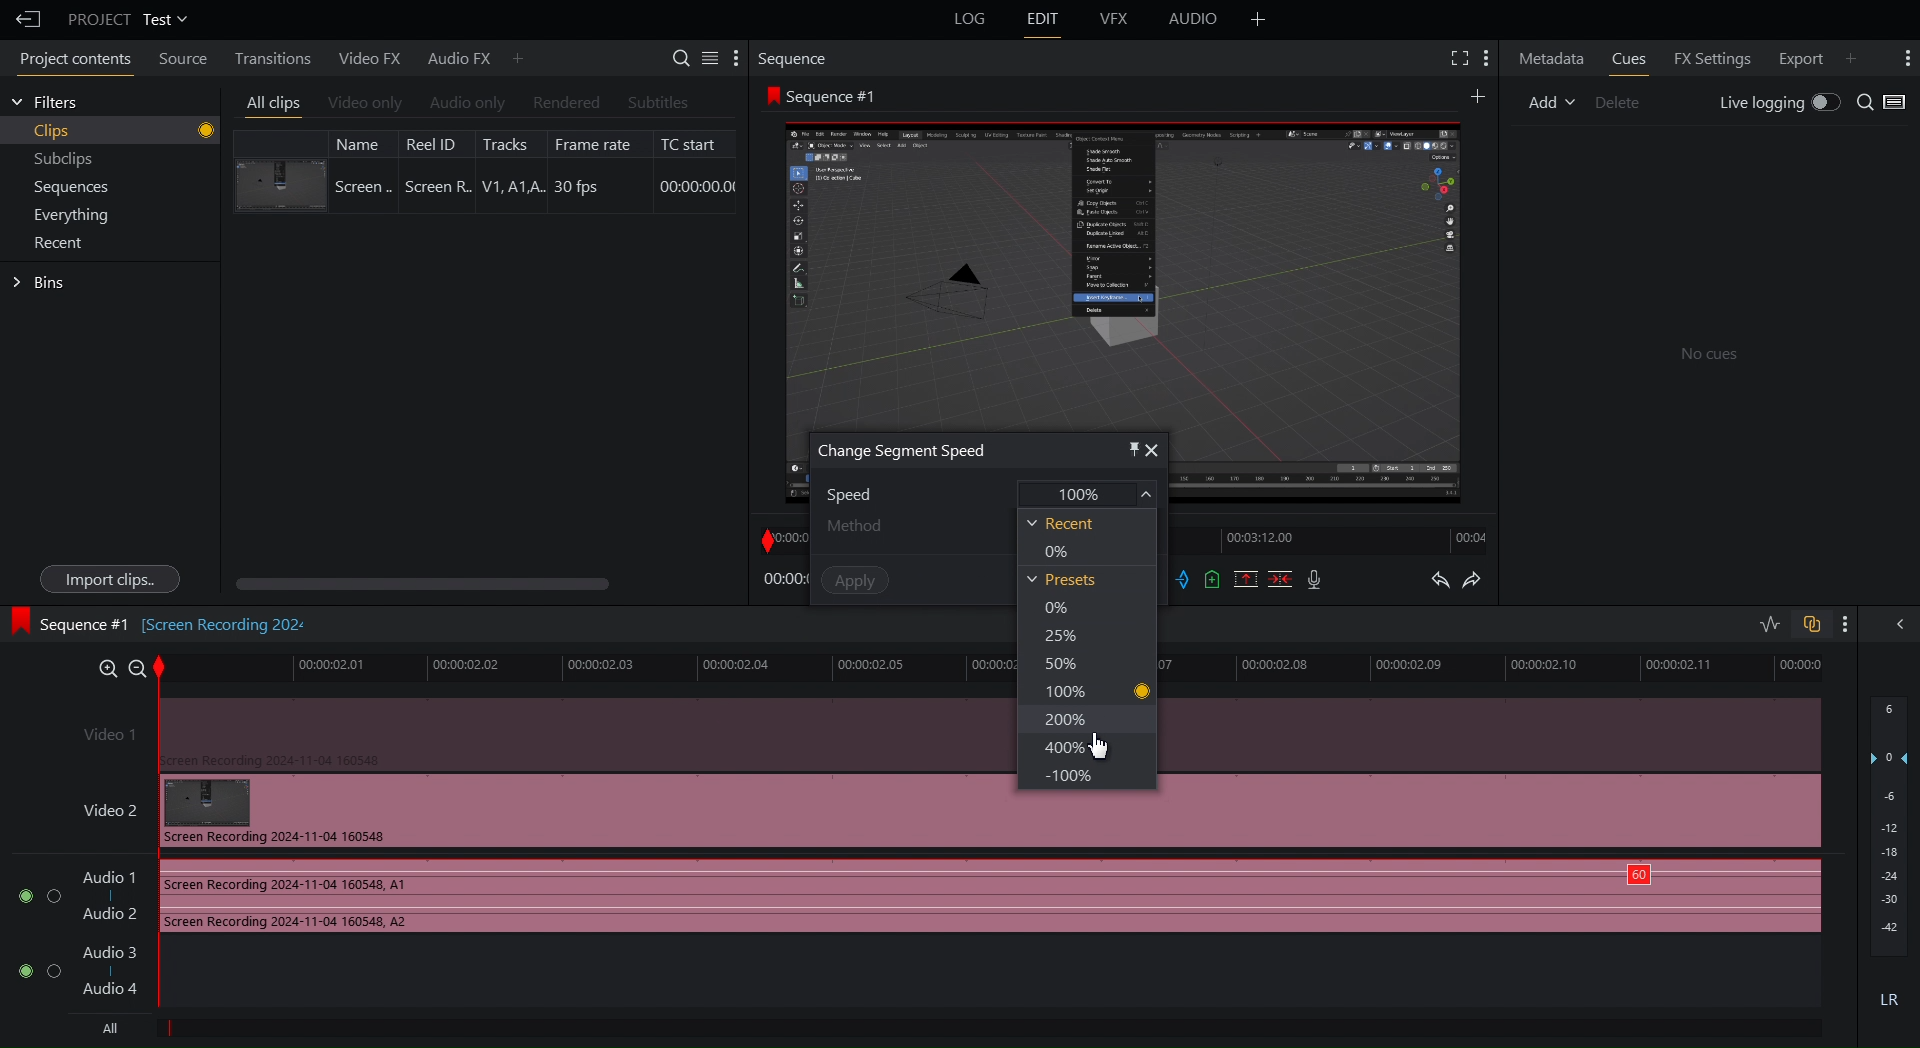 Image resolution: width=1920 pixels, height=1048 pixels. What do you see at coordinates (1061, 580) in the screenshot?
I see `Presets` at bounding box center [1061, 580].